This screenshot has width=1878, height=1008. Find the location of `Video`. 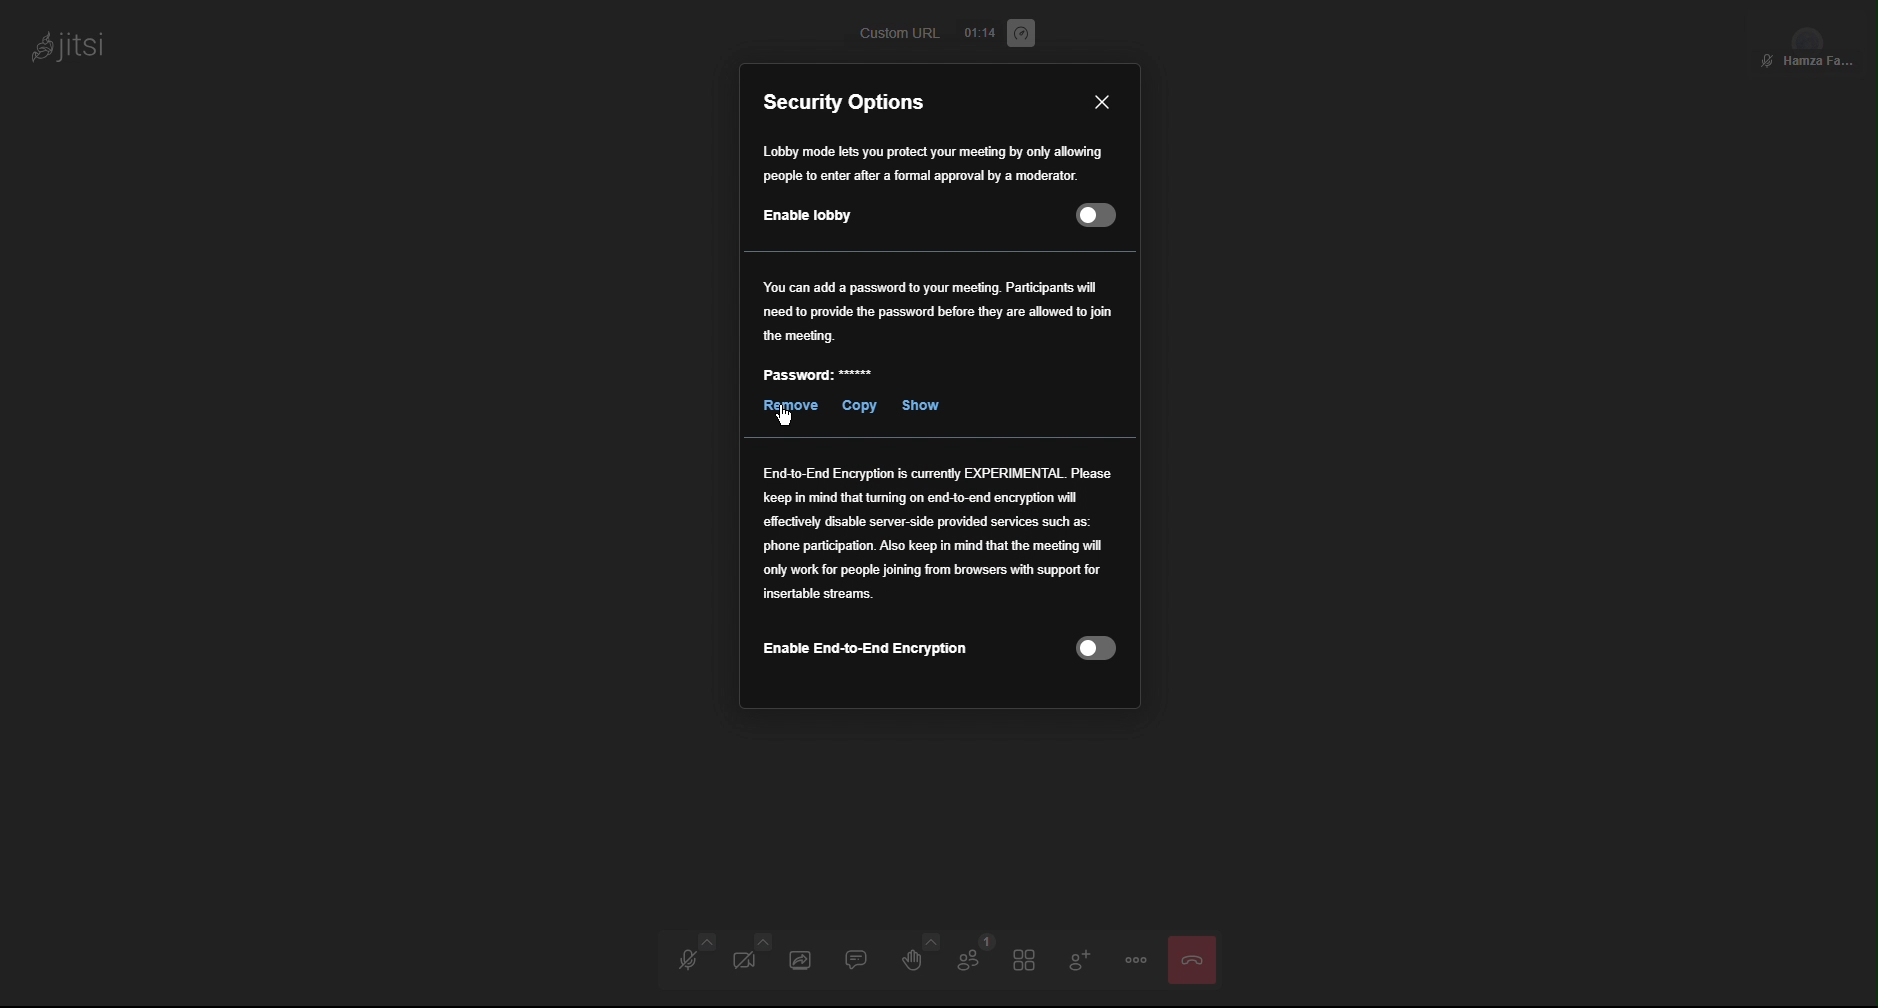

Video is located at coordinates (750, 959).